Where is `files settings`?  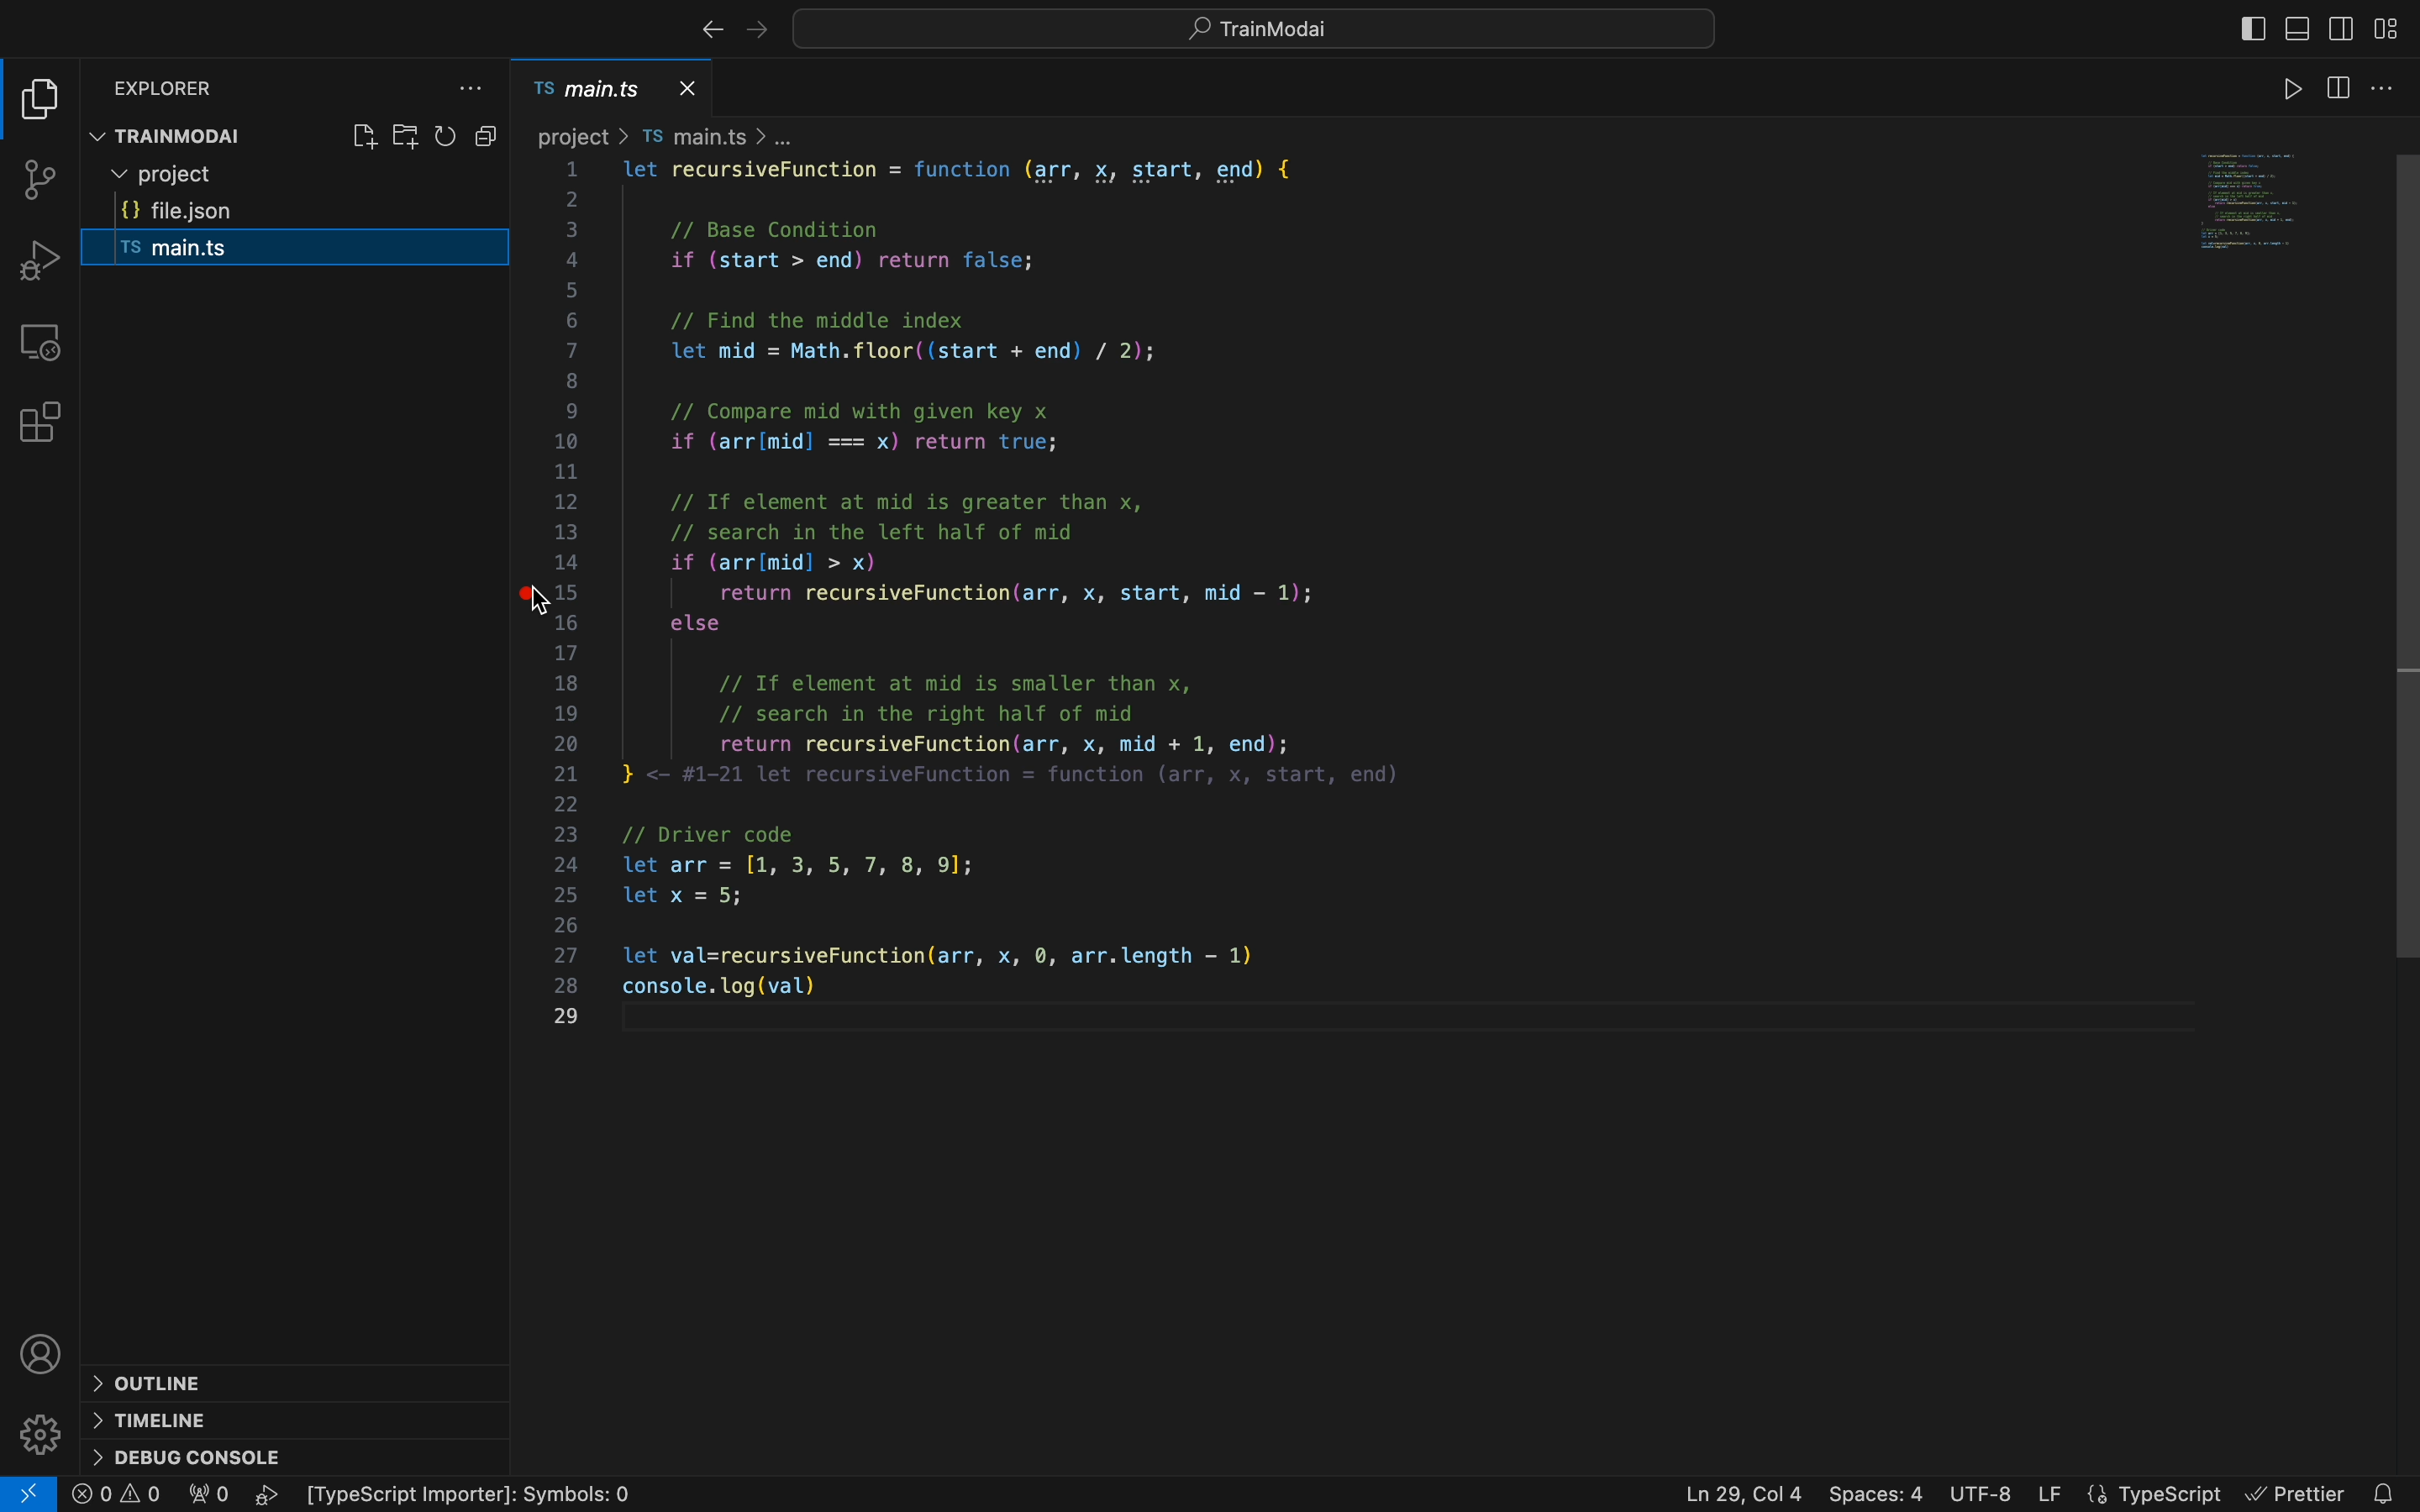 files settings is located at coordinates (2372, 84).